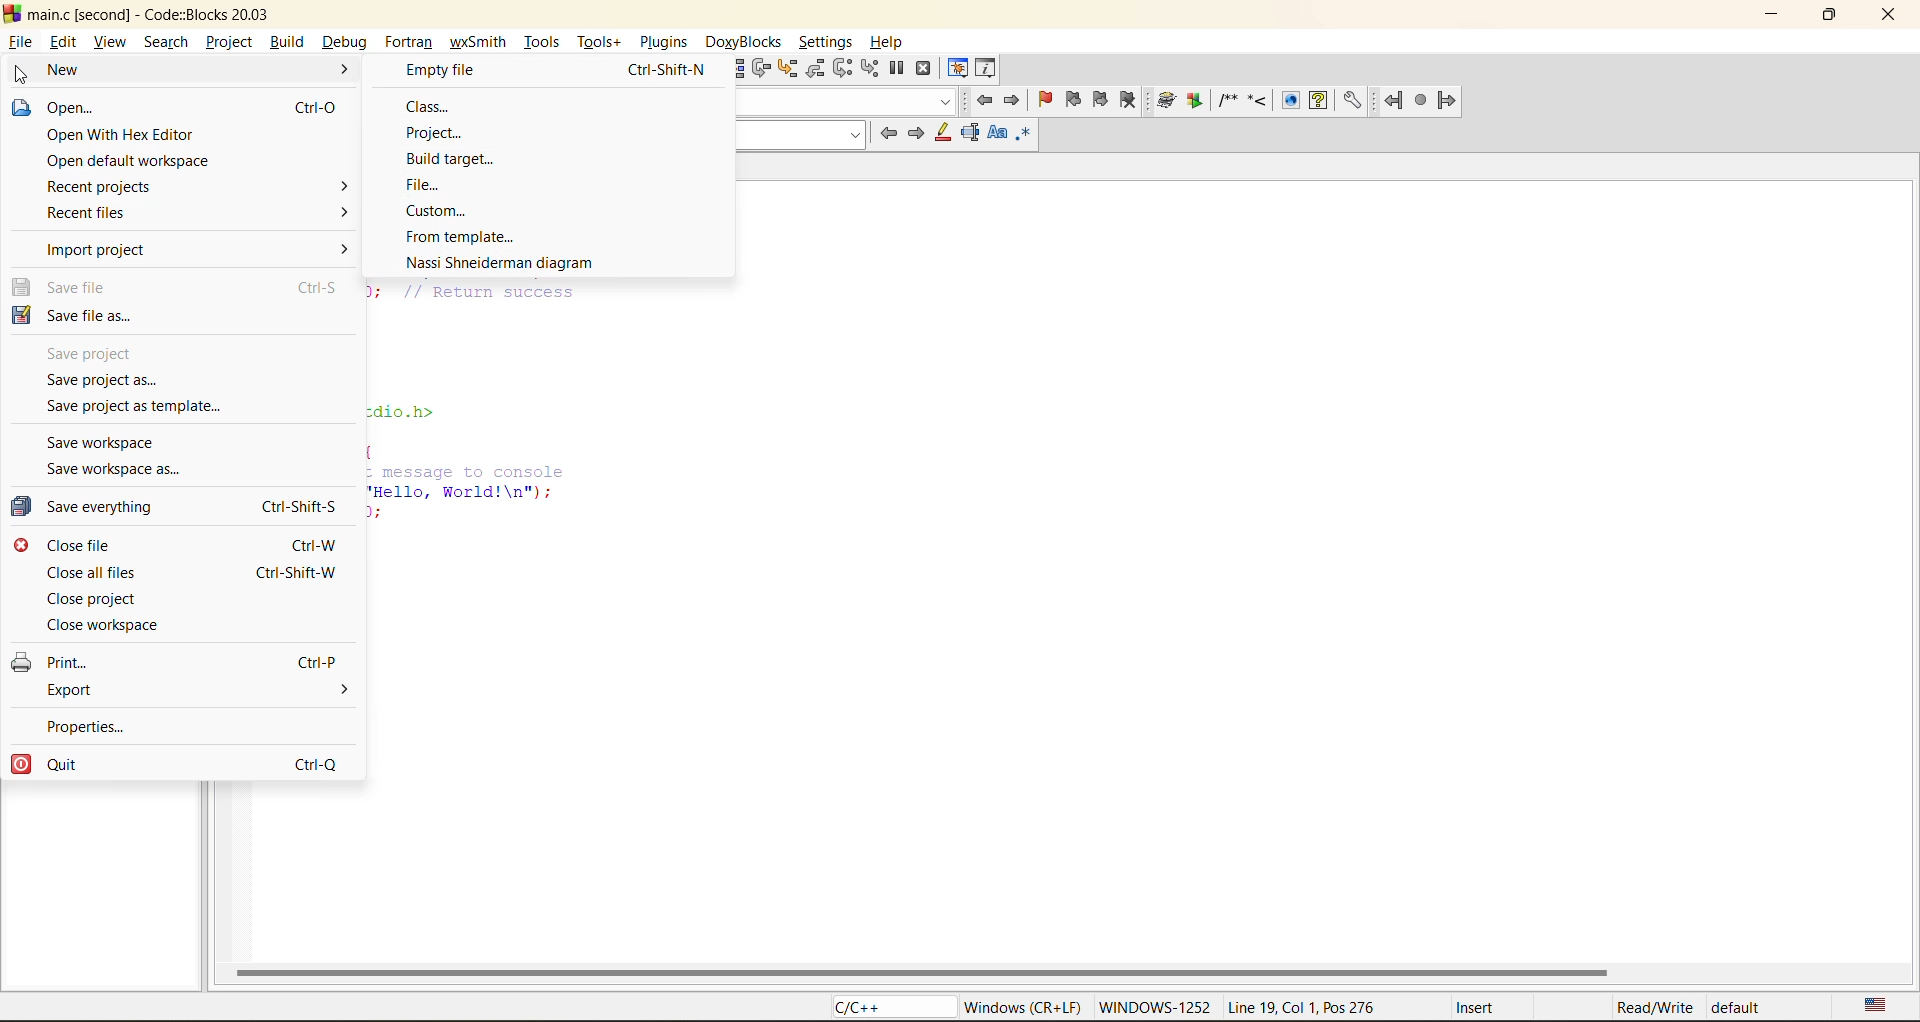 This screenshot has height=1022, width=1920. What do you see at coordinates (957, 70) in the screenshot?
I see `debugging windows` at bounding box center [957, 70].